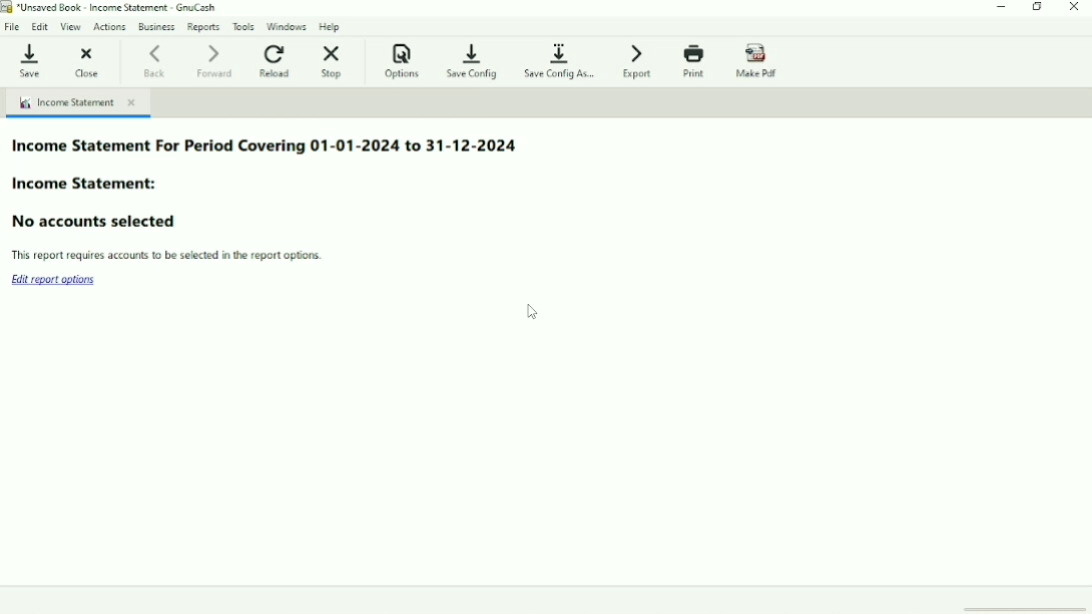 The image size is (1092, 614). Describe the element at coordinates (760, 61) in the screenshot. I see `Make Pdf` at that location.